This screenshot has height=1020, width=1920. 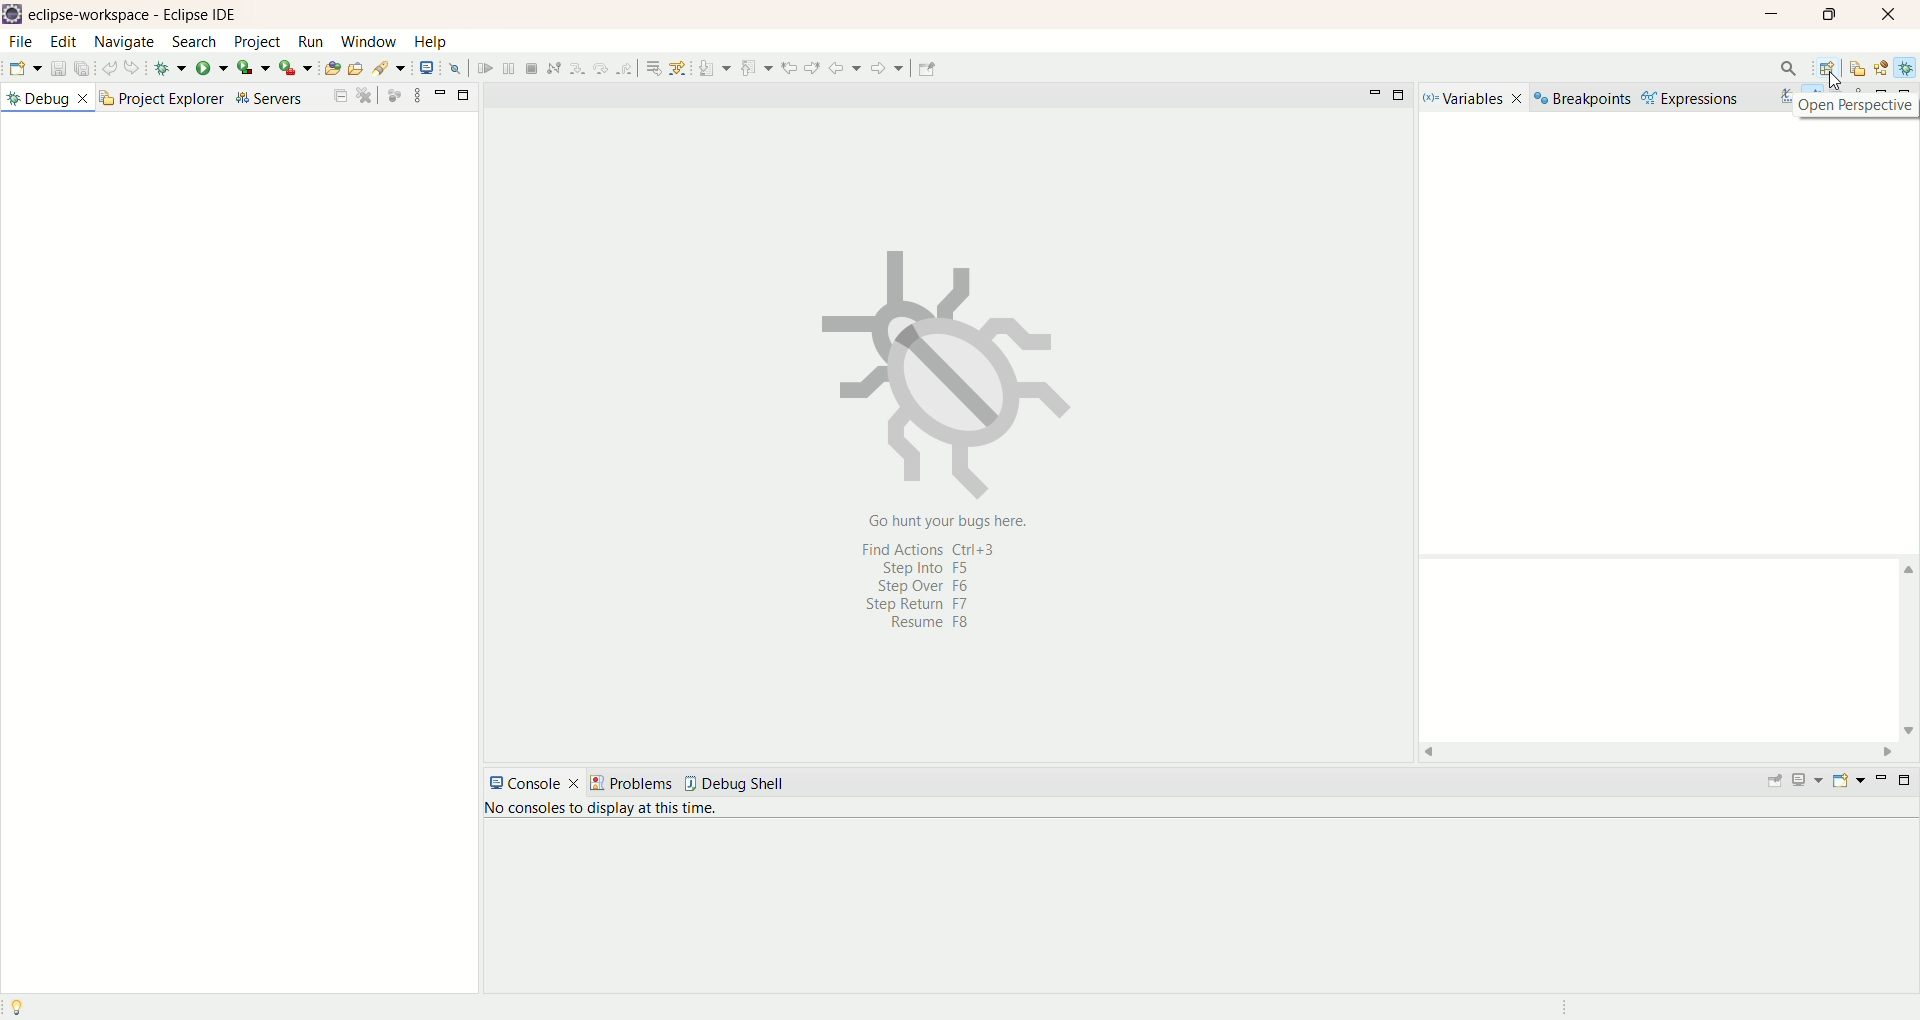 I want to click on next annotation, so click(x=857, y=70).